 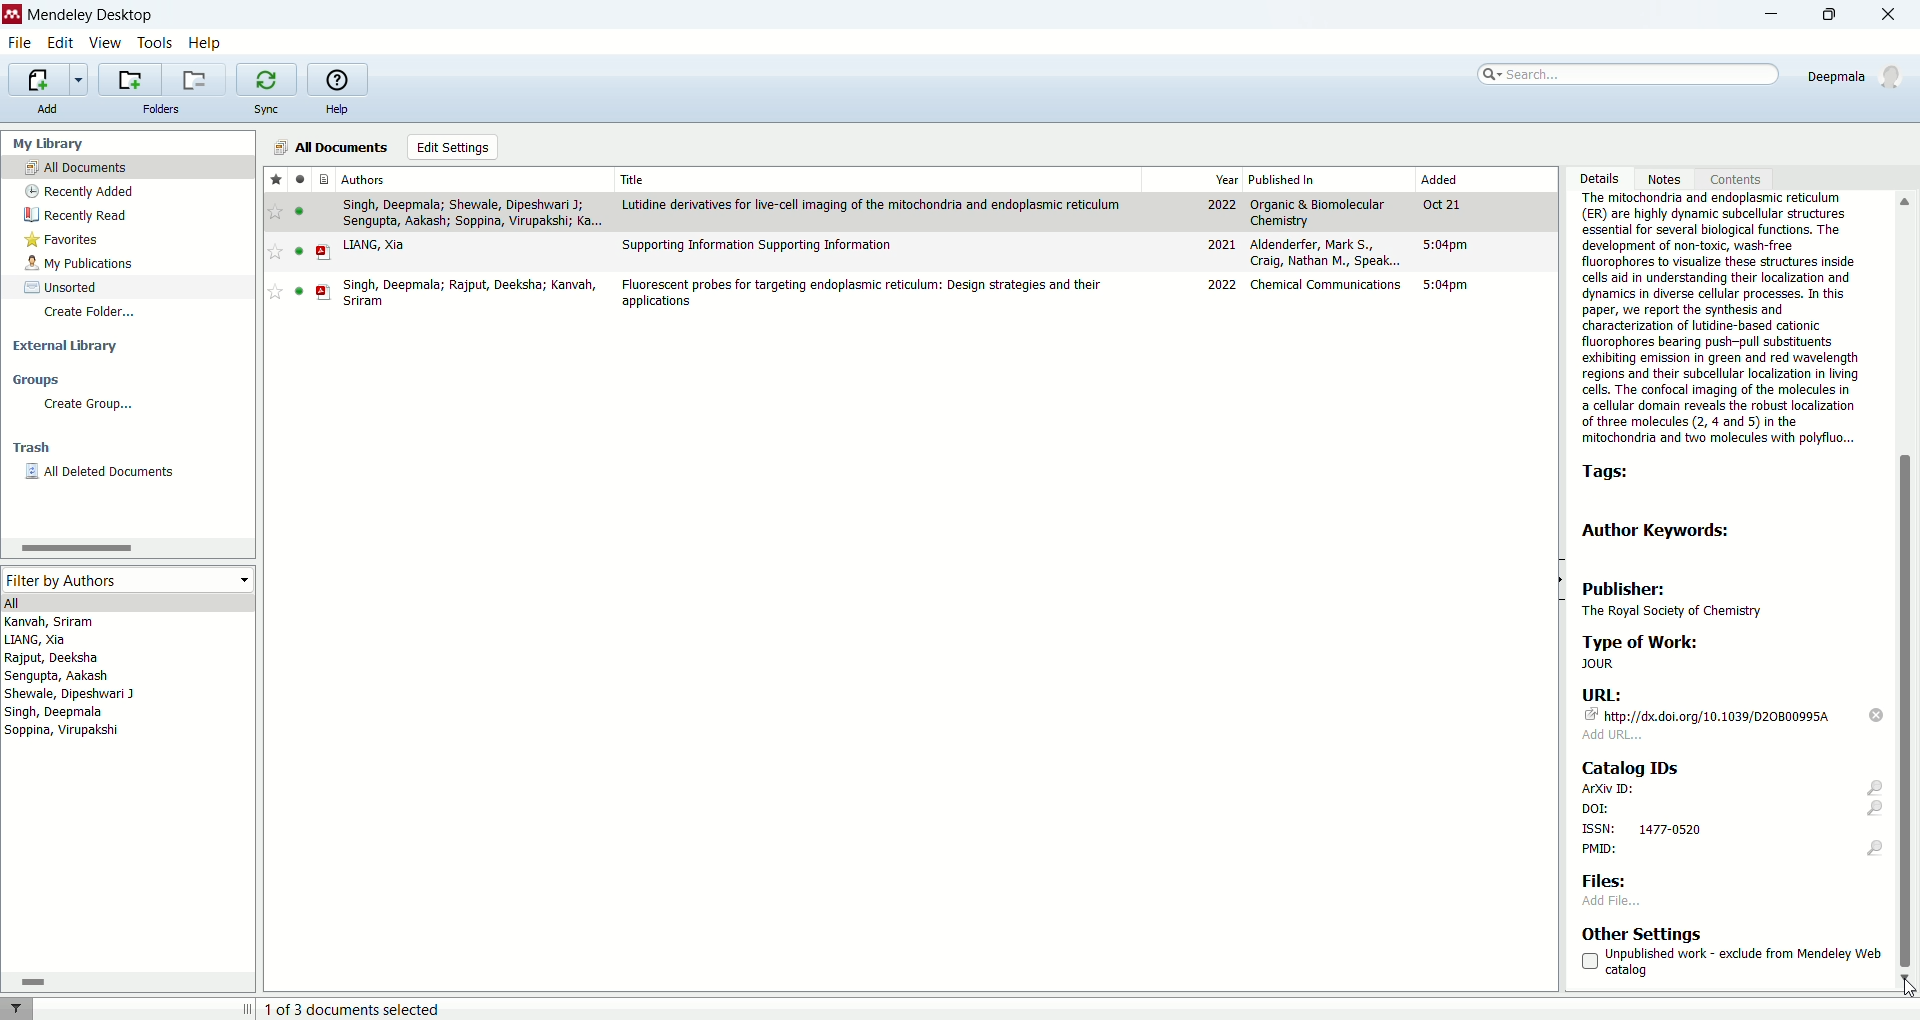 What do you see at coordinates (299, 251) in the screenshot?
I see `unread` at bounding box center [299, 251].